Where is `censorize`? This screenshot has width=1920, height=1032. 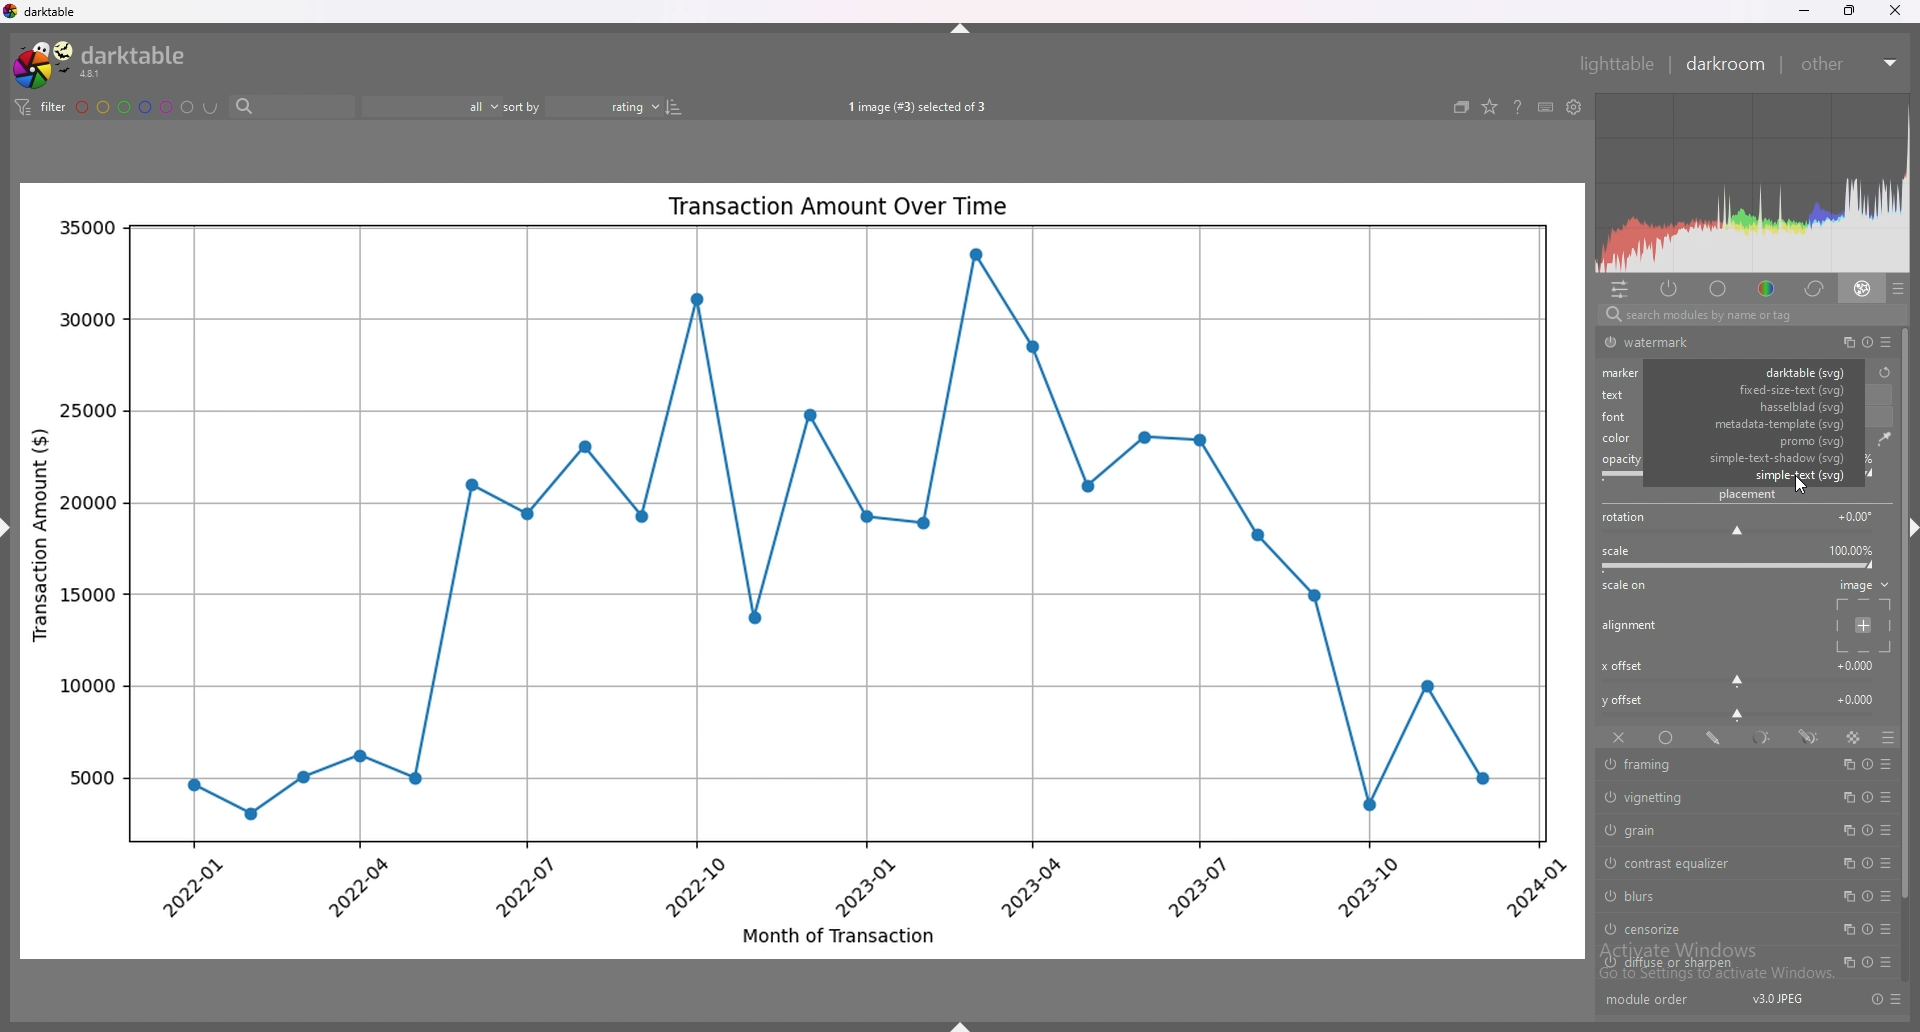
censorize is located at coordinates (1702, 928).